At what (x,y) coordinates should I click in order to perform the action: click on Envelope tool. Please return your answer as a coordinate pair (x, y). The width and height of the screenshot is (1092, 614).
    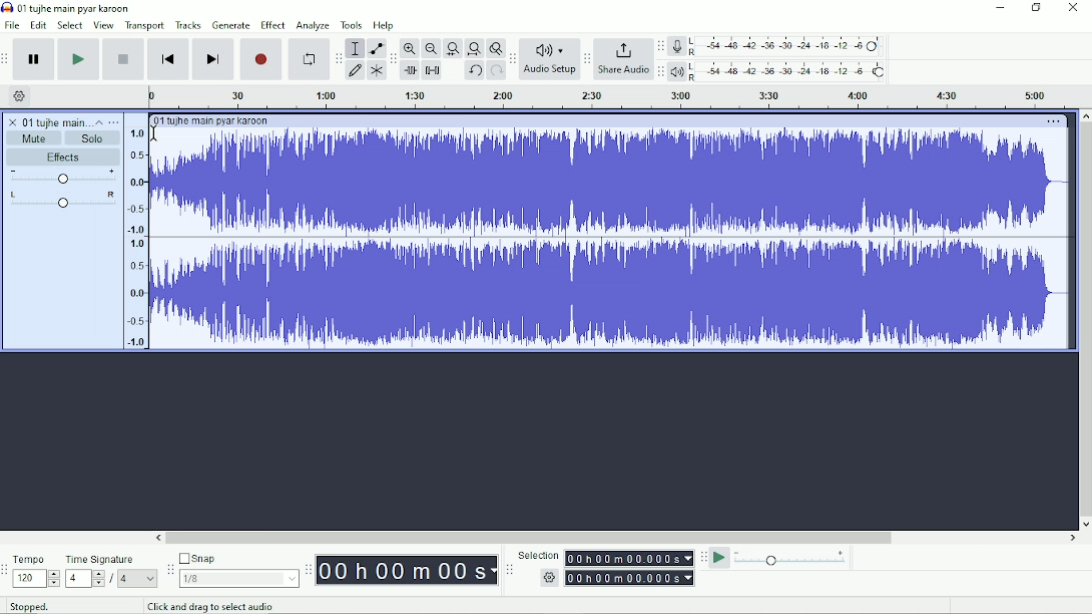
    Looking at the image, I should click on (375, 47).